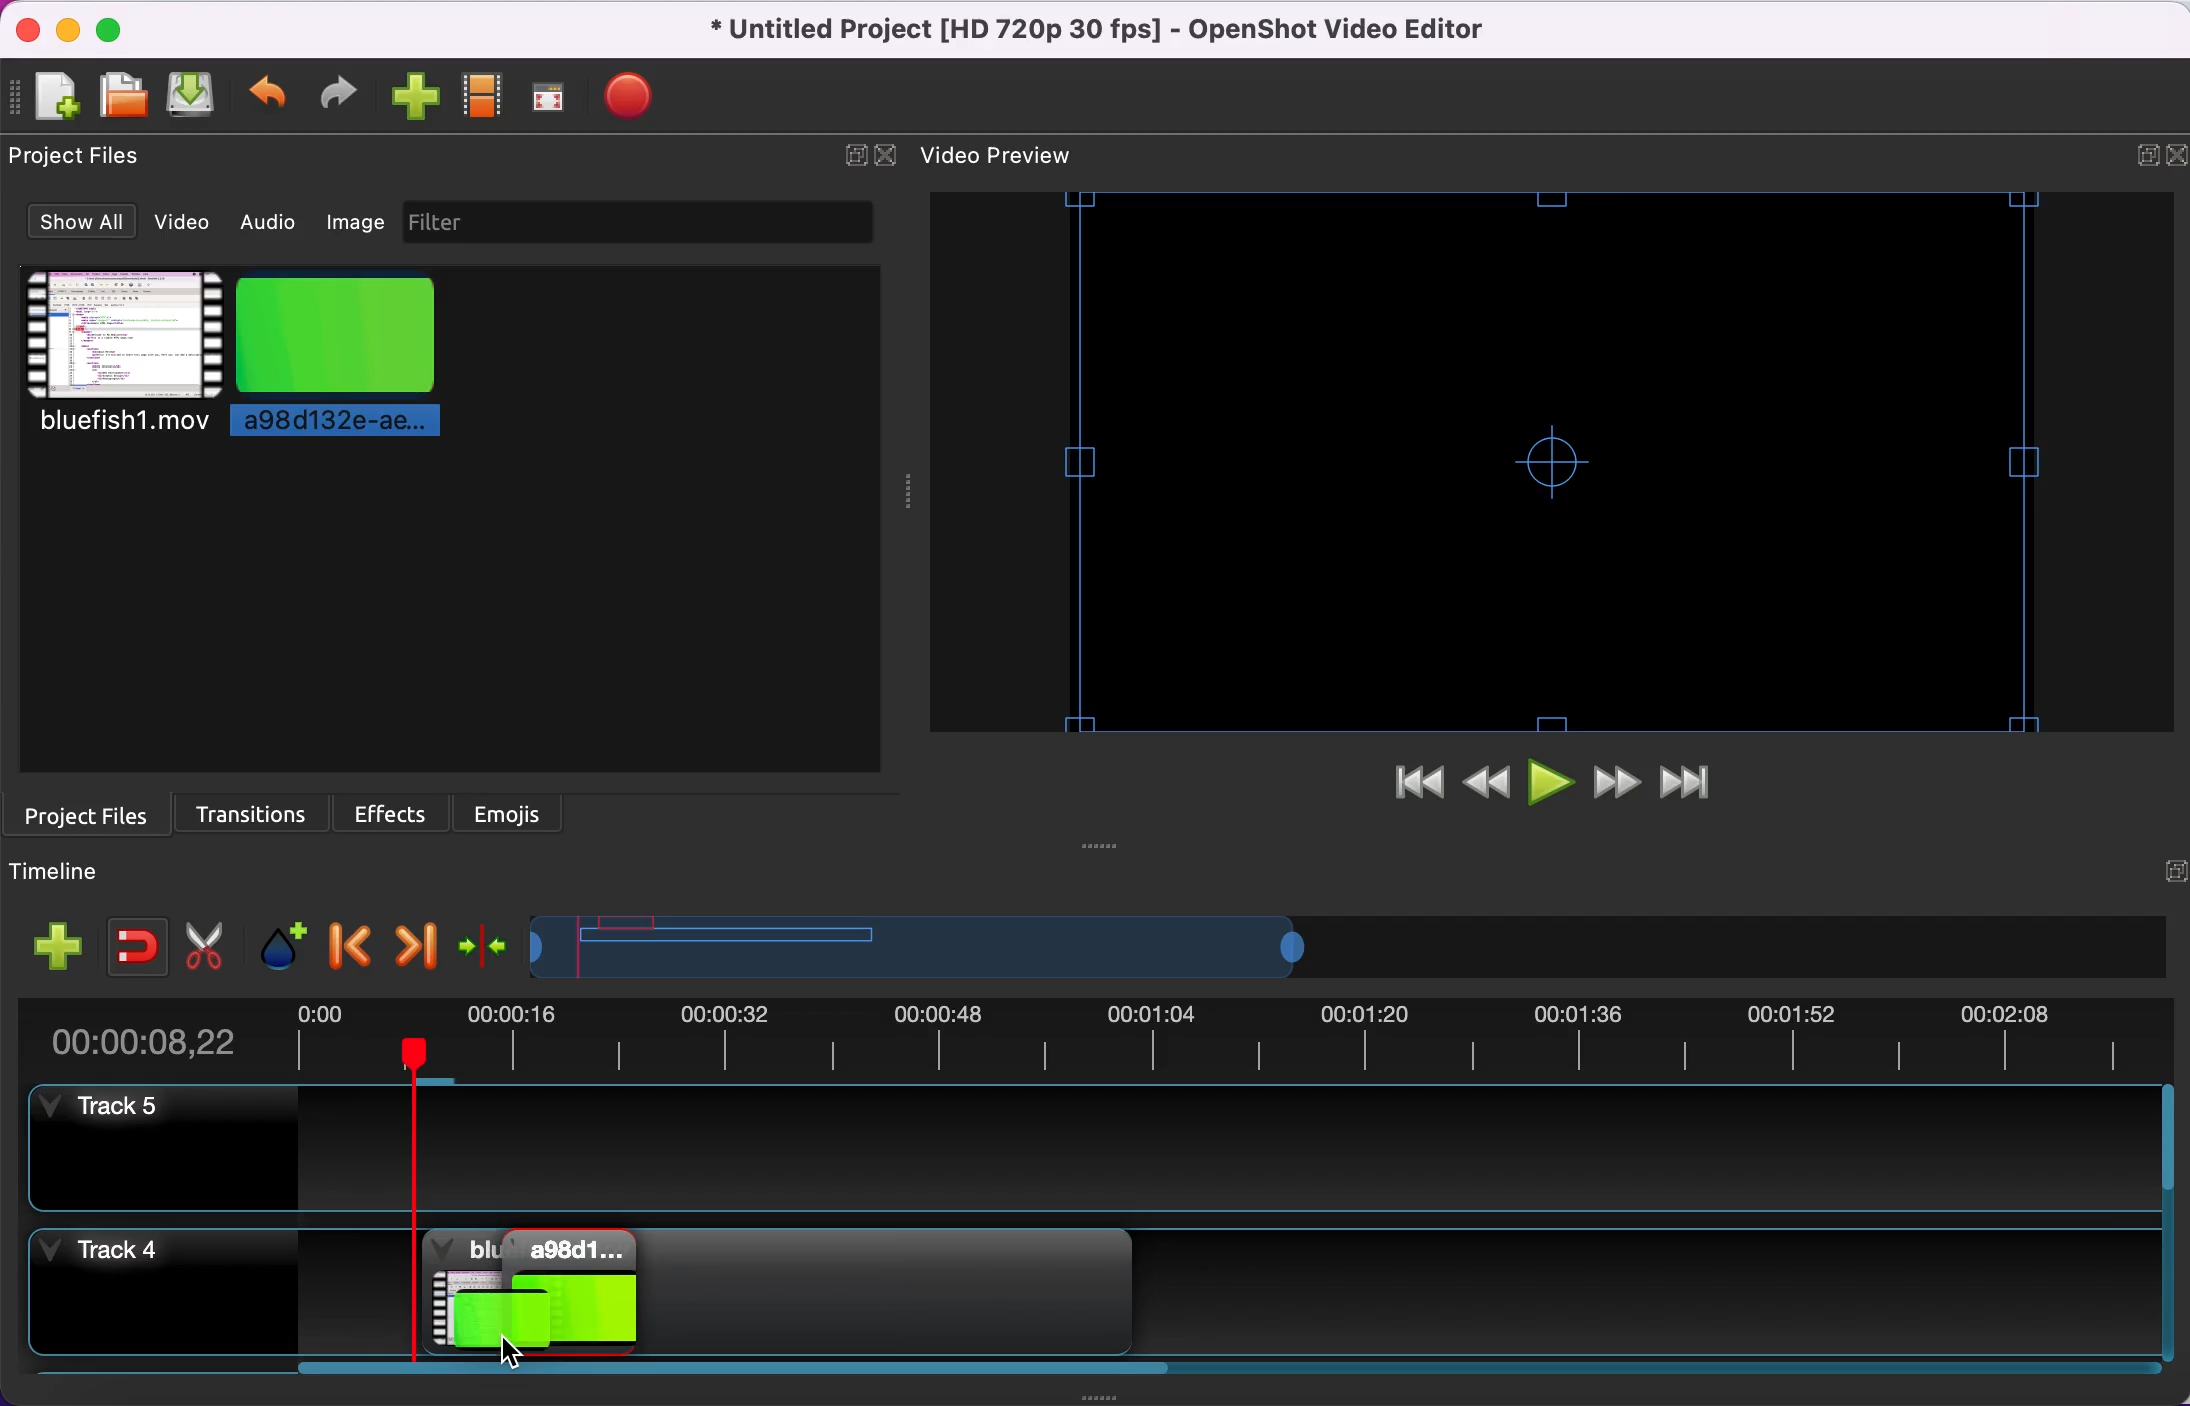 This screenshot has width=2190, height=1406. Describe the element at coordinates (118, 359) in the screenshot. I see `video` at that location.